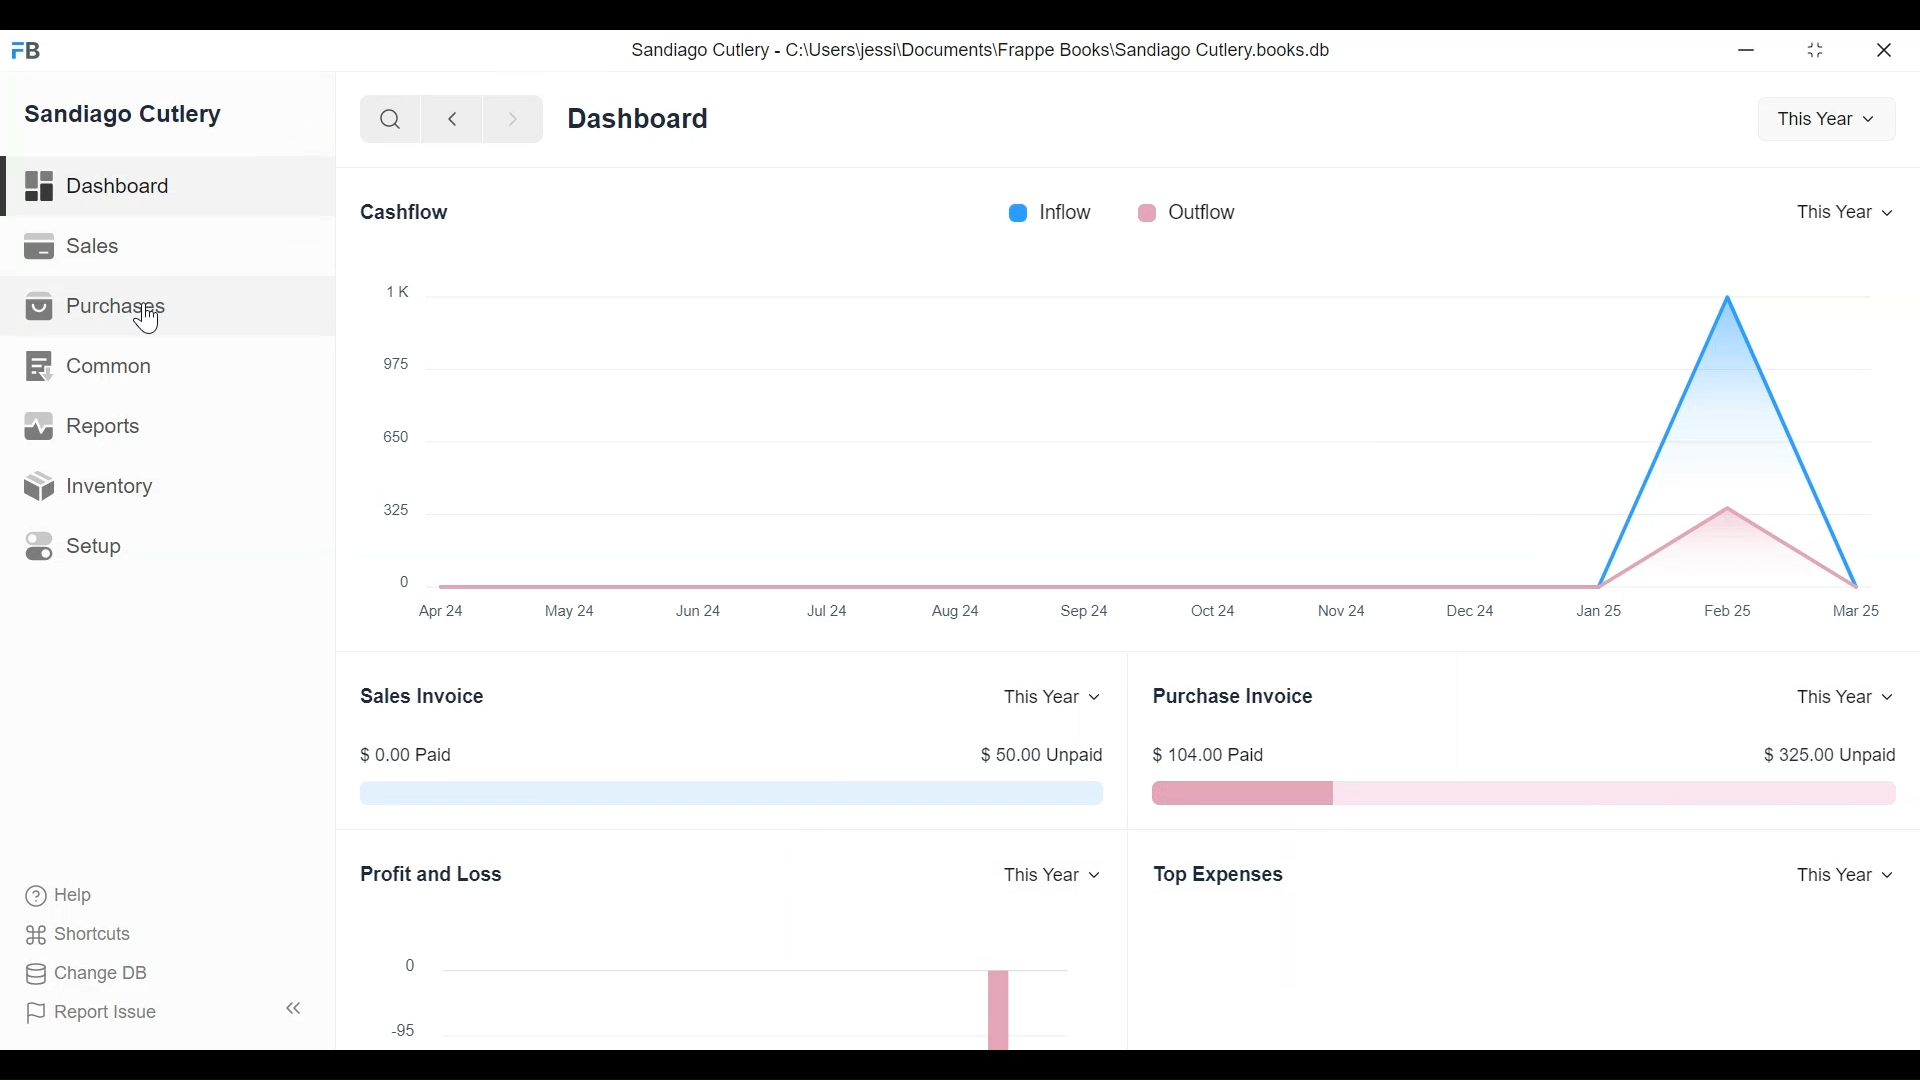 The height and width of the screenshot is (1080, 1920). What do you see at coordinates (701, 609) in the screenshot?
I see `Jun 24` at bounding box center [701, 609].